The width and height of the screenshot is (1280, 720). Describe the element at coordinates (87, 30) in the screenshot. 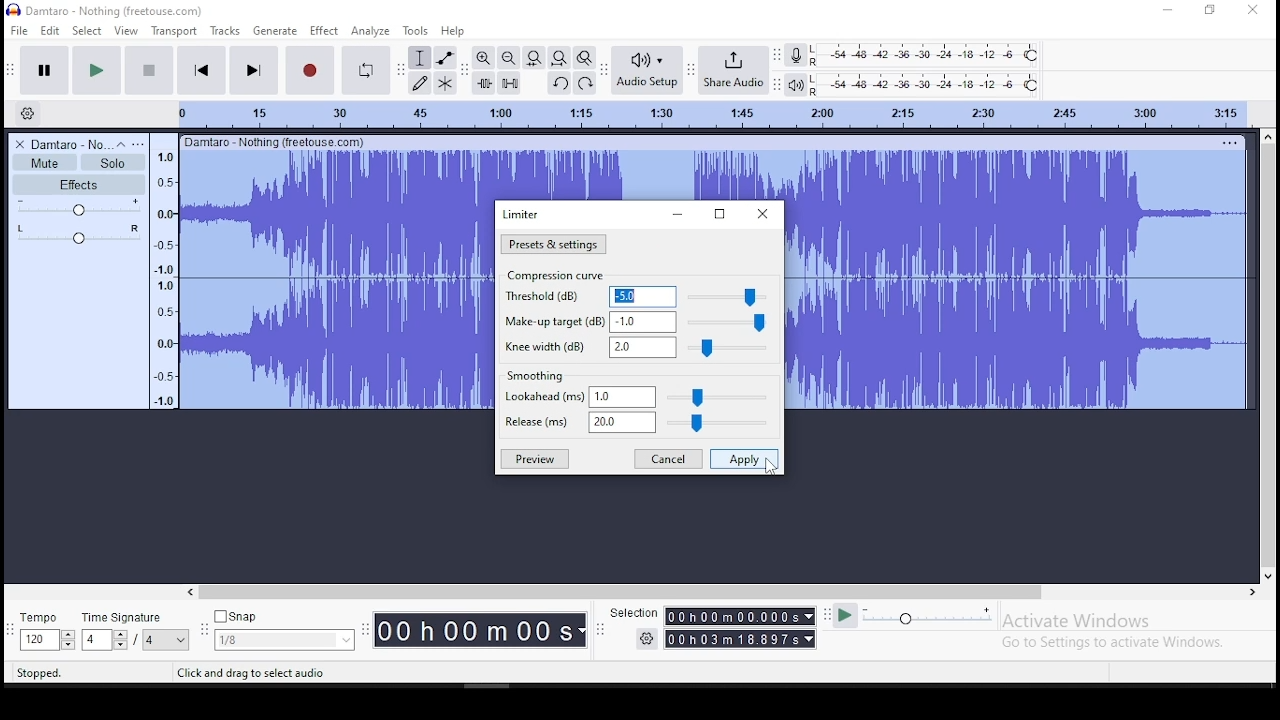

I see `select` at that location.